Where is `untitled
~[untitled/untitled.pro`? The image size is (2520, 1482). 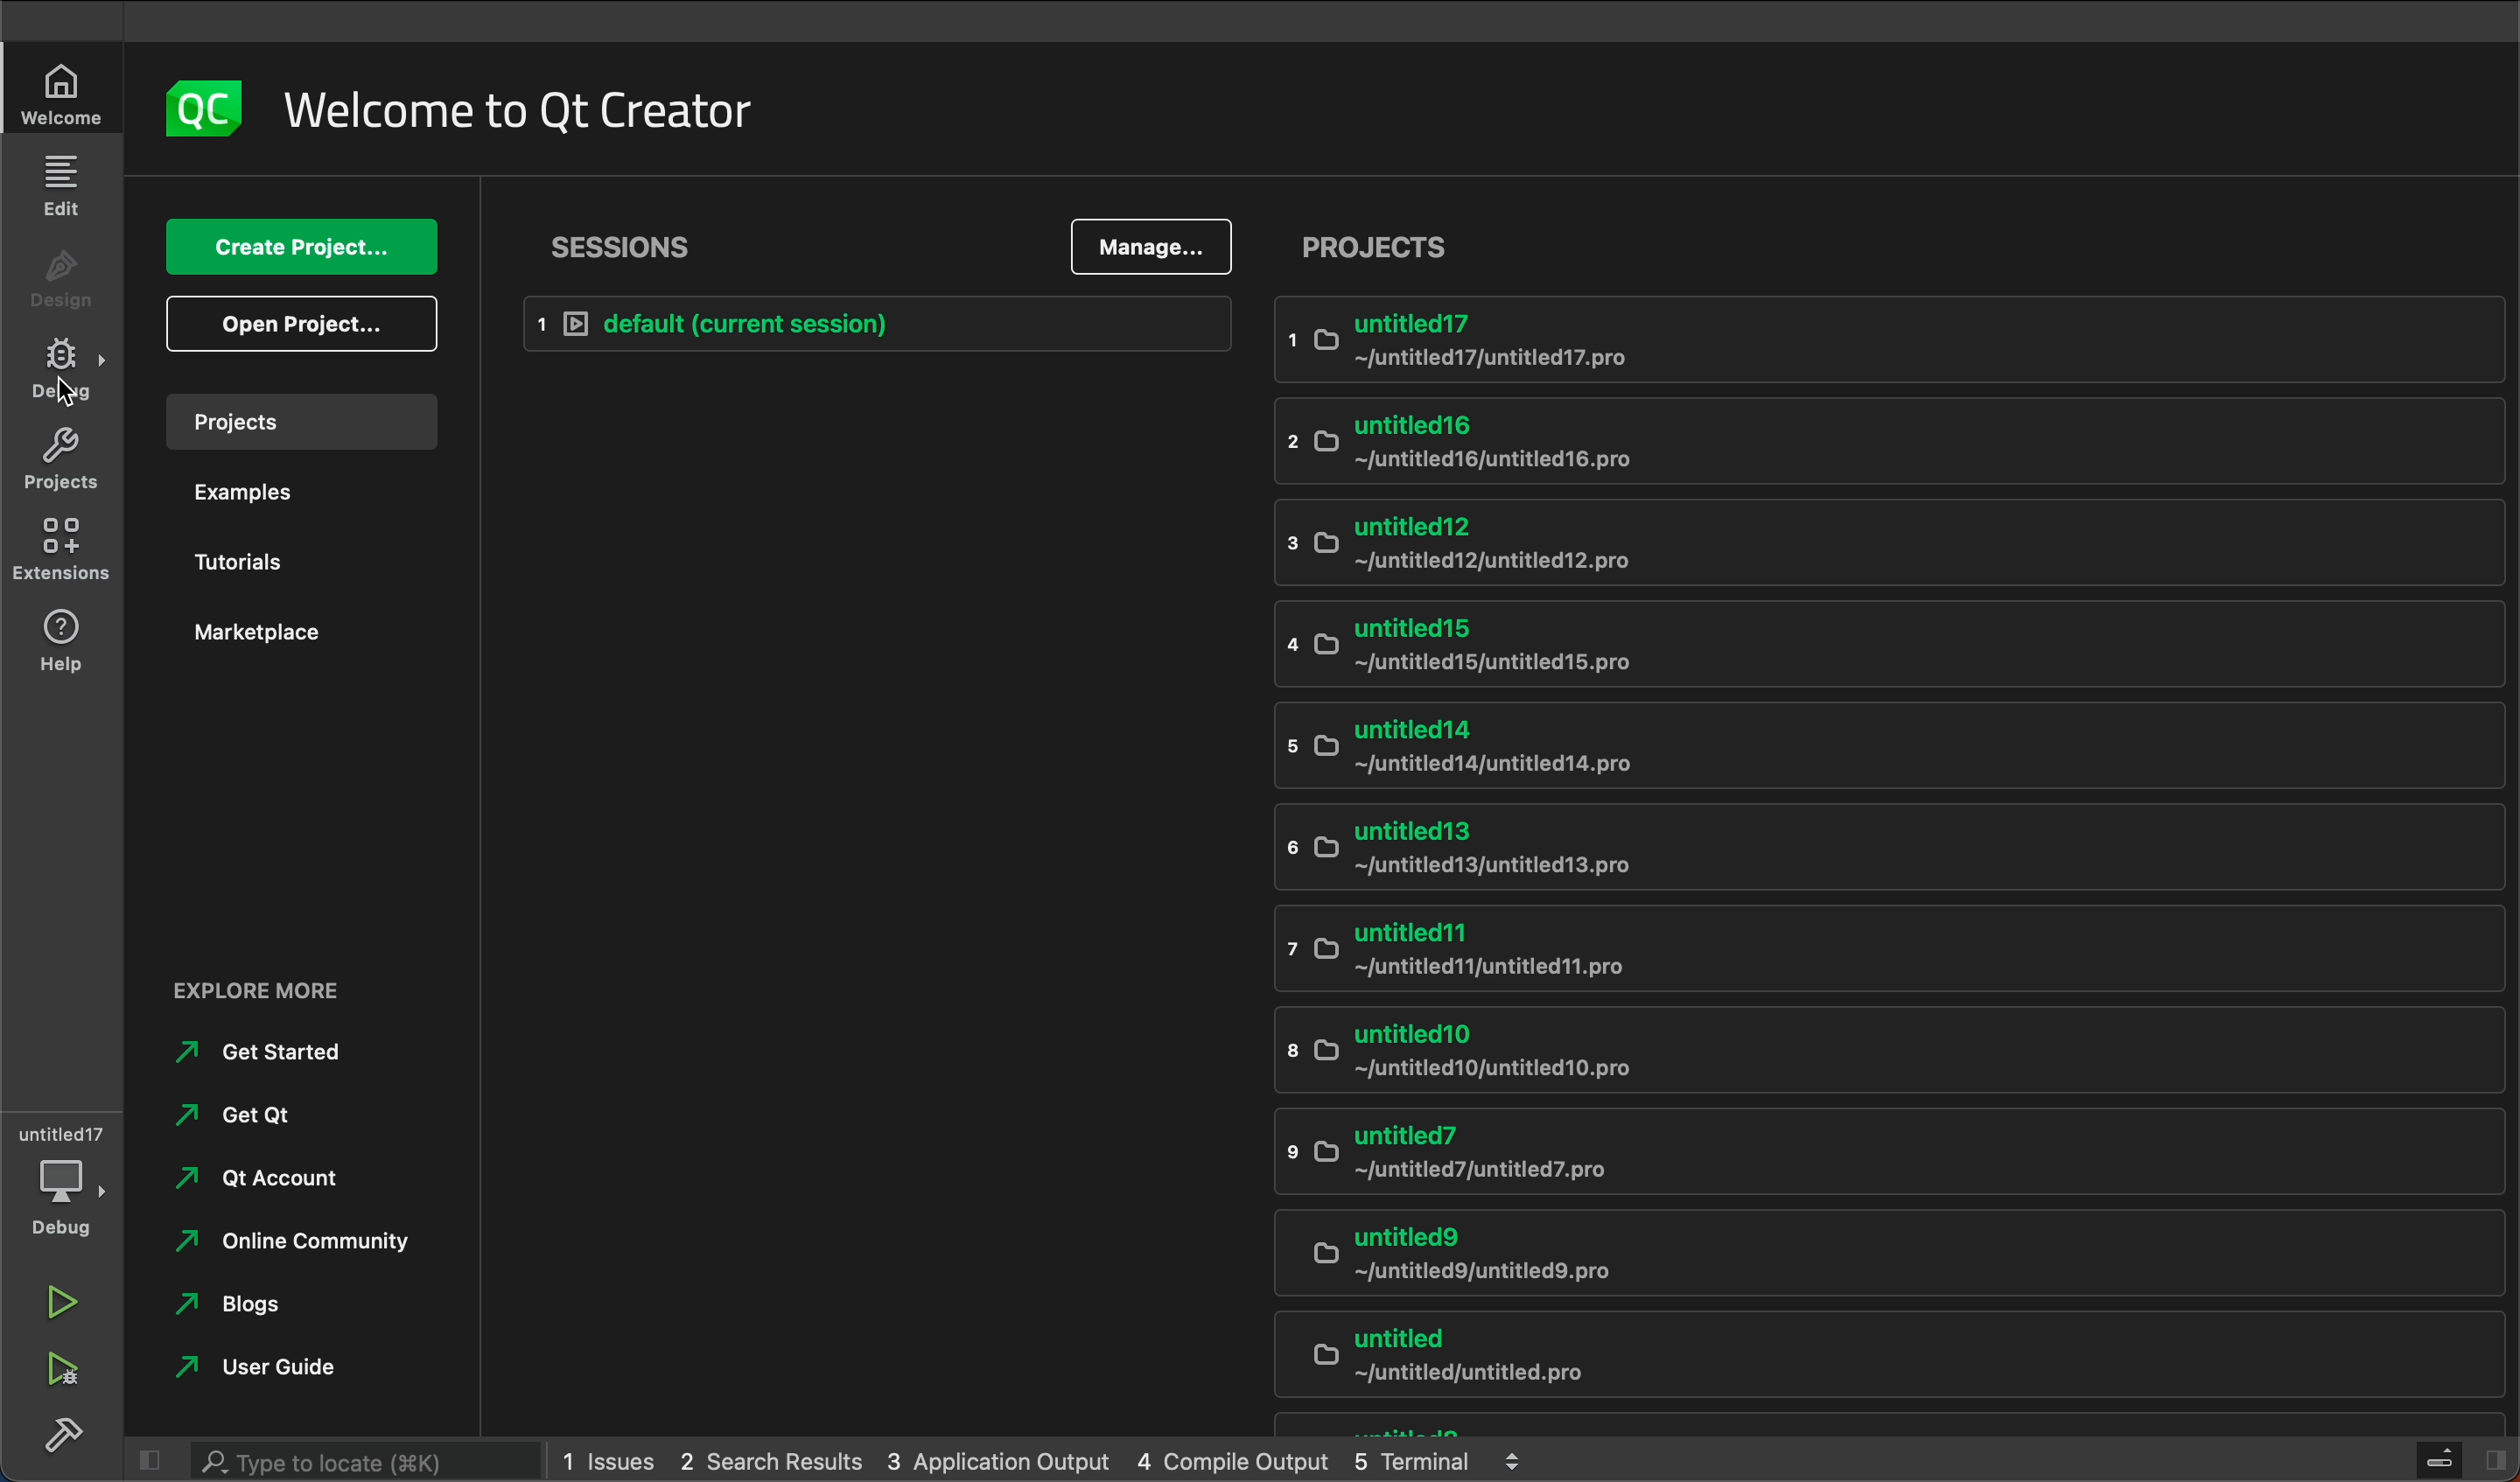 untitled
~[untitled/untitled.pro is located at coordinates (1892, 1358).